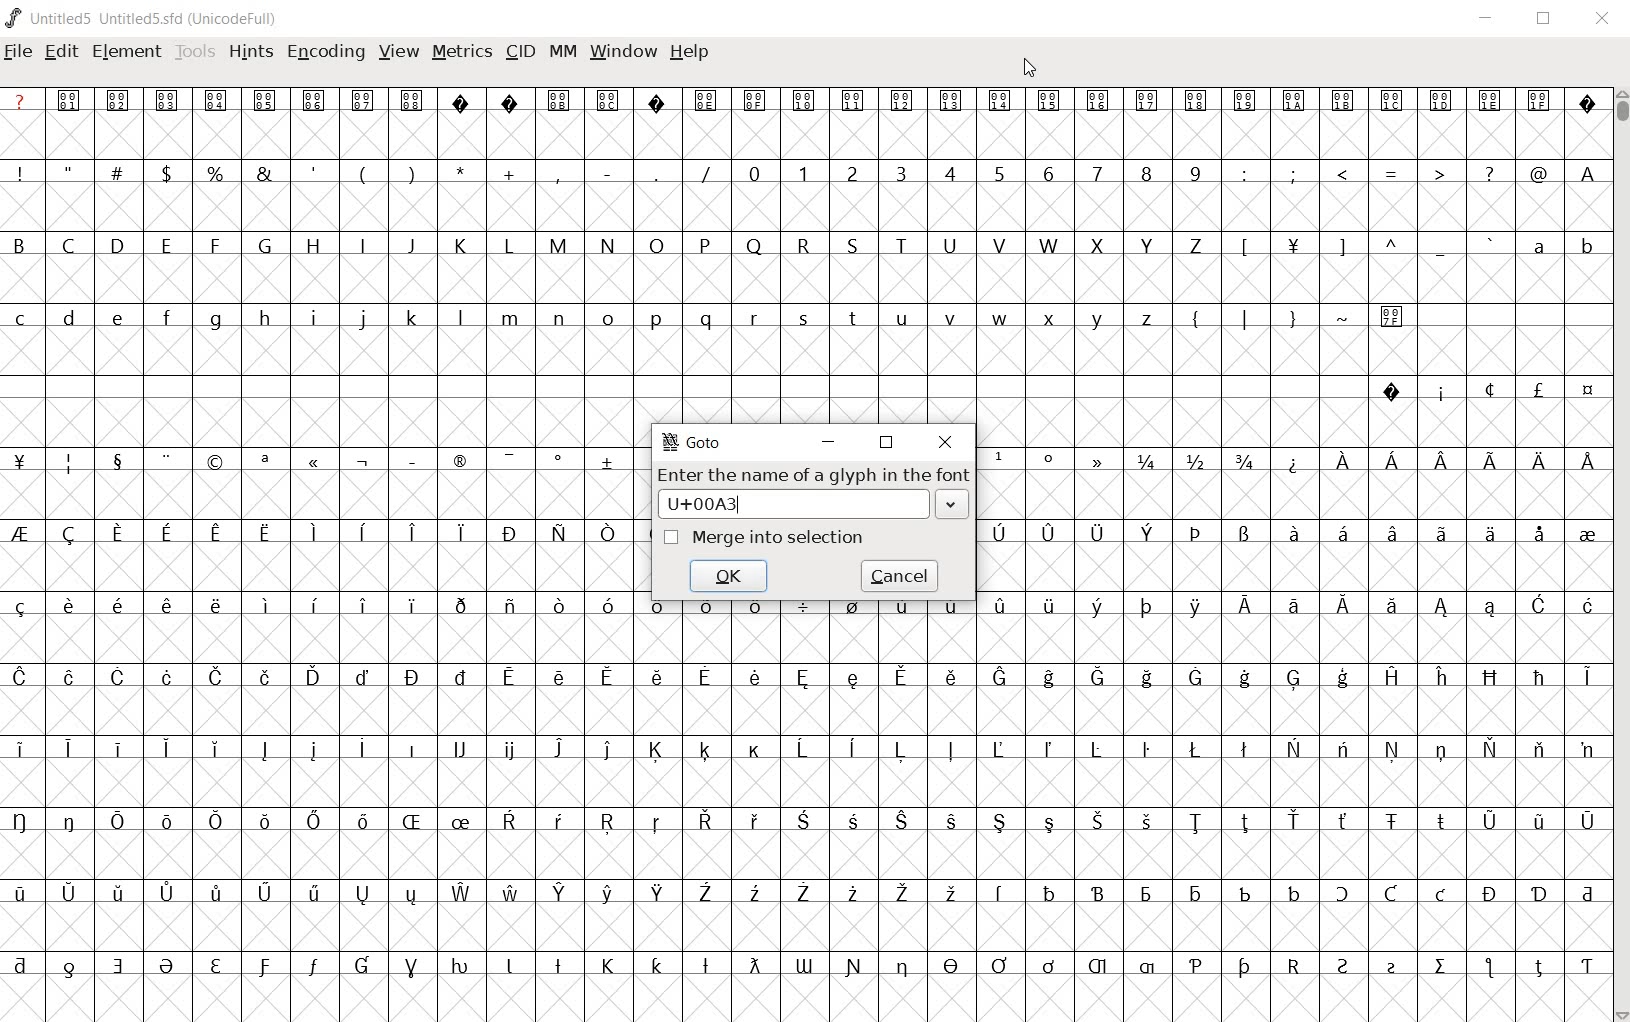 The image size is (1630, 1022). I want to click on Symbol, so click(460, 463).